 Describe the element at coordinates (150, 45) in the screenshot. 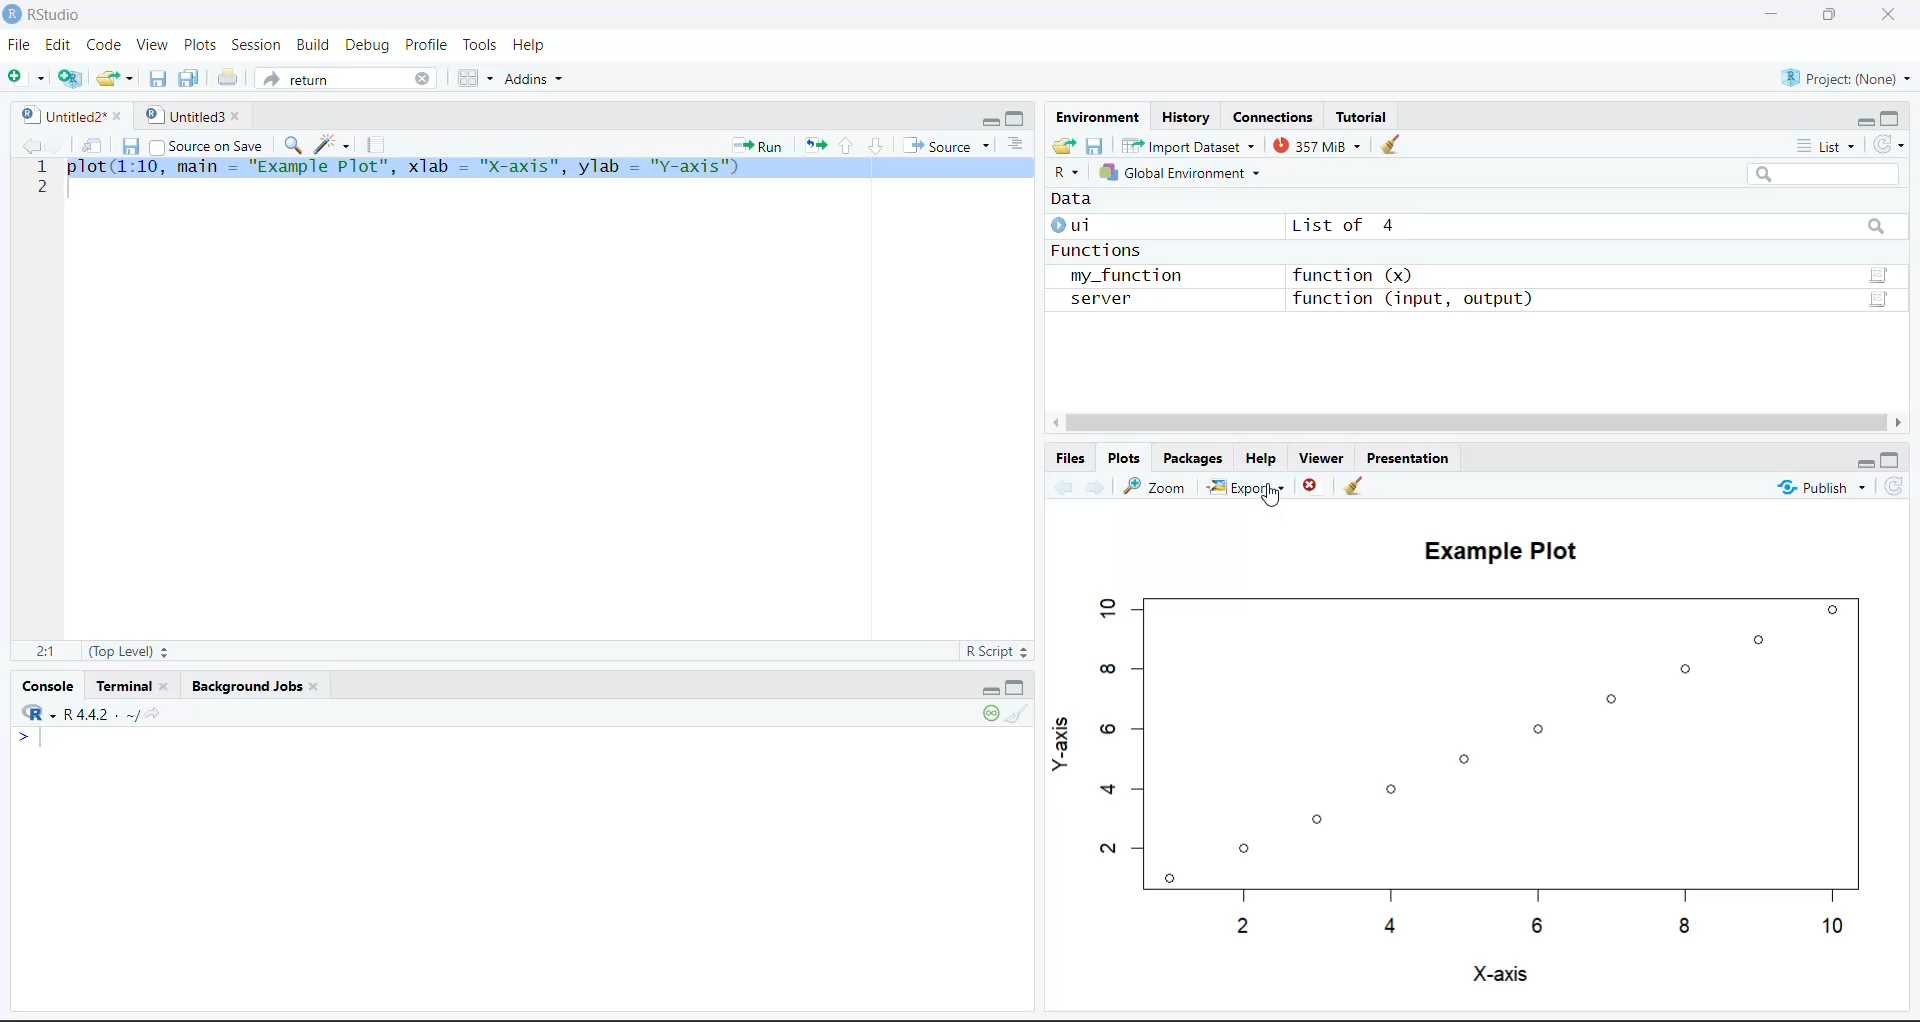

I see `View` at that location.